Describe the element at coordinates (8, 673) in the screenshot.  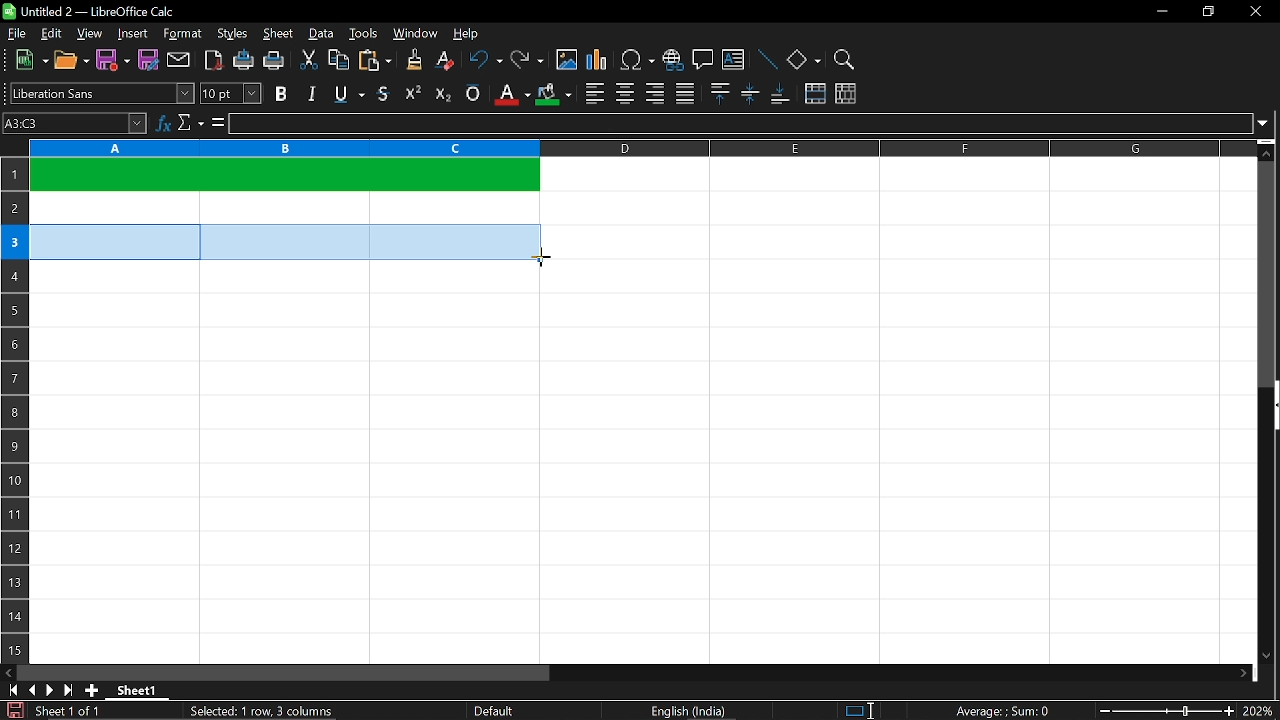
I see `move left` at that location.